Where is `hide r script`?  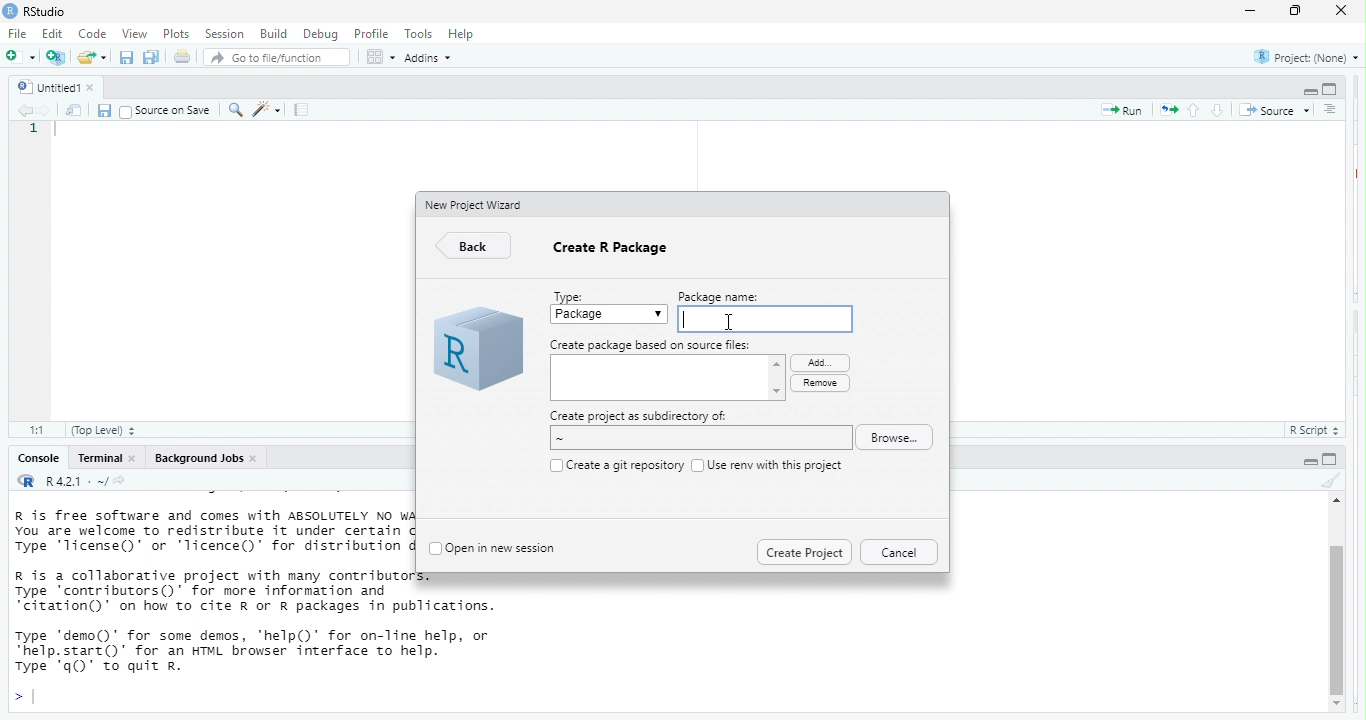 hide r script is located at coordinates (1305, 461).